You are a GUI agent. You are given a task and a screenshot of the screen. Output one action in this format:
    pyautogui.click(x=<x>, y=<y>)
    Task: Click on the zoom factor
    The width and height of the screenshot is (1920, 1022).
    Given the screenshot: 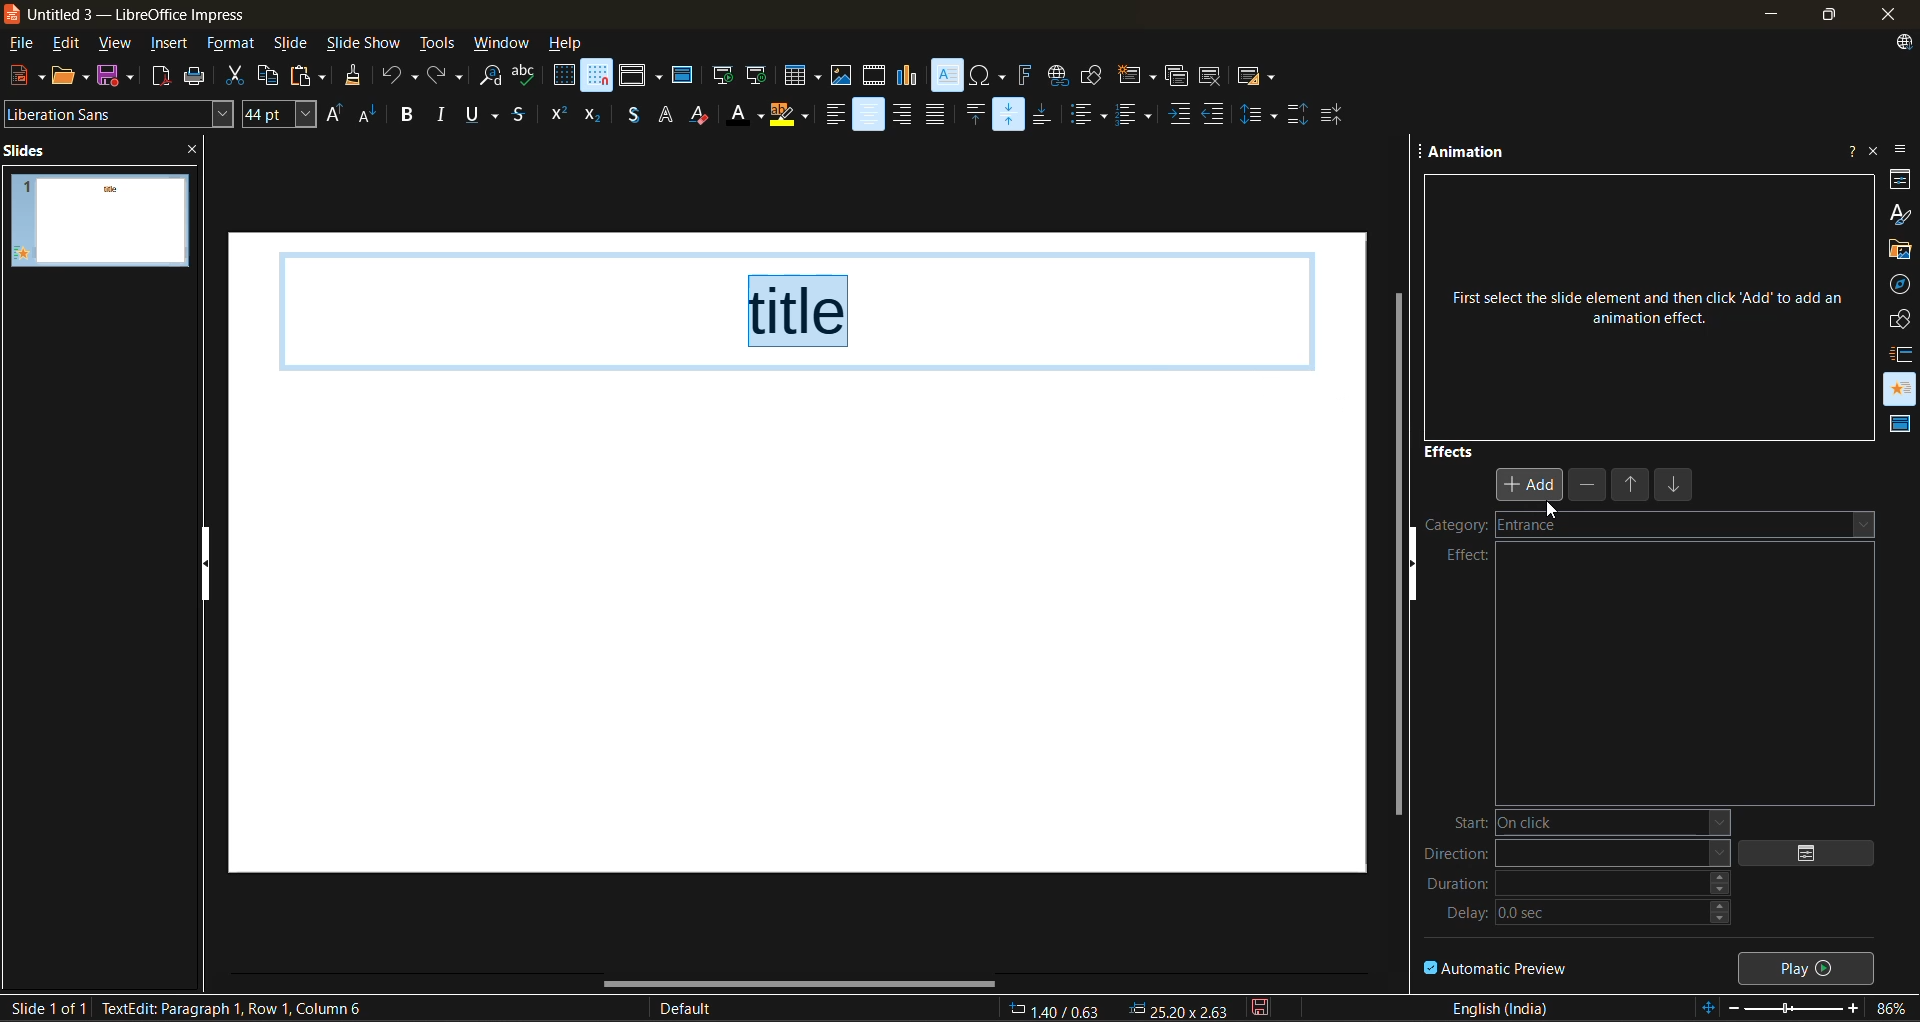 What is the action you would take?
    pyautogui.click(x=1894, y=1008)
    